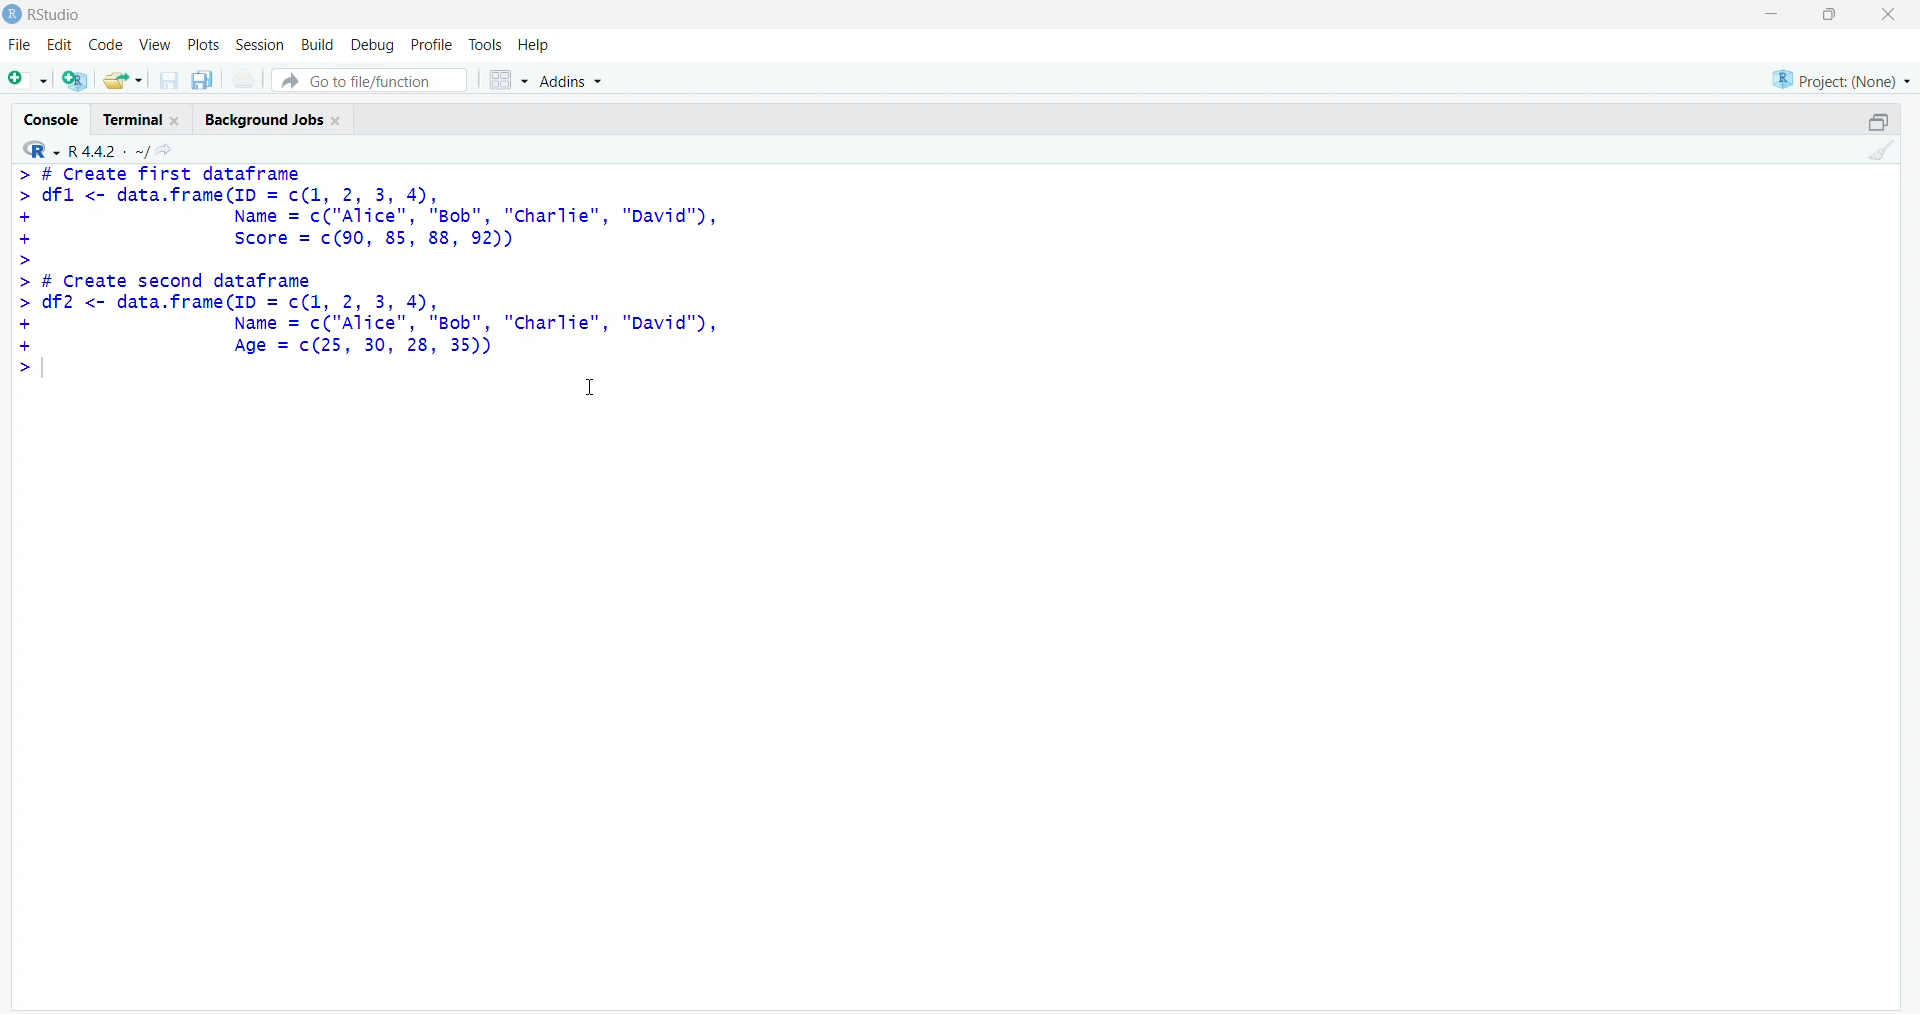 This screenshot has height=1014, width=1920. I want to click on Terminal, so click(135, 121).